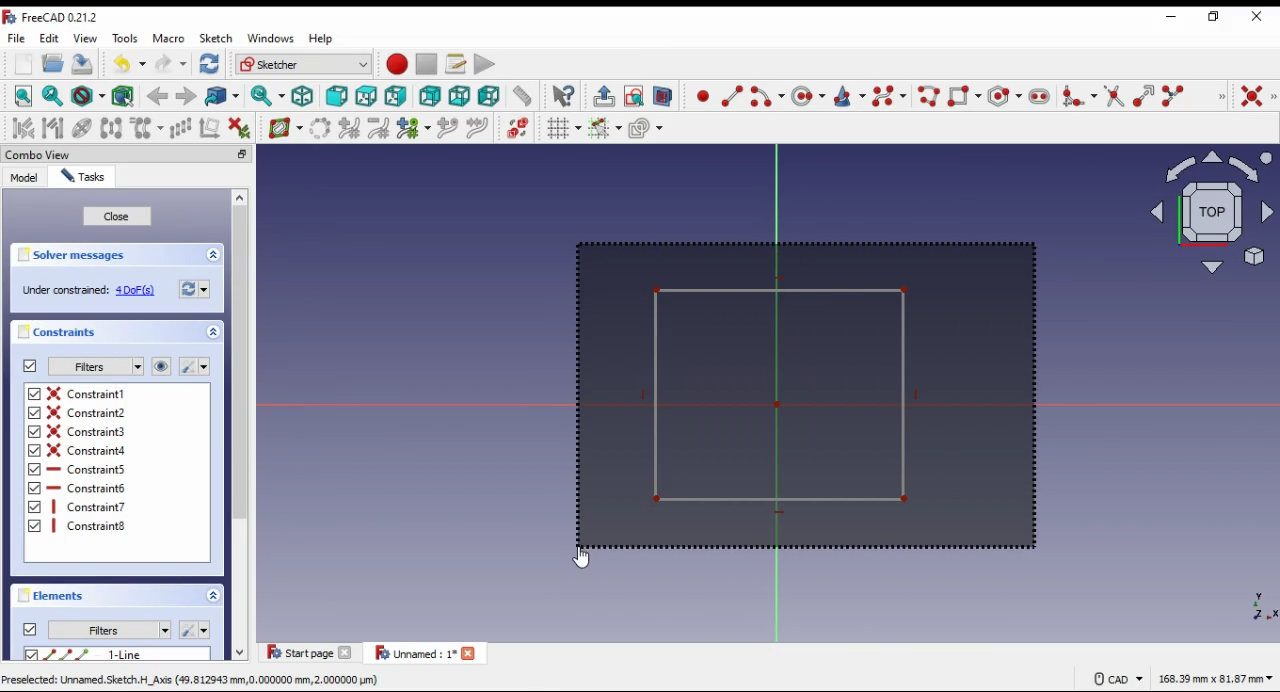  I want to click on Preselected: Unnamed. Sketch. H_Axis (49,812943 mm,0.000000 mm, 2.000000 pum), so click(193, 680).